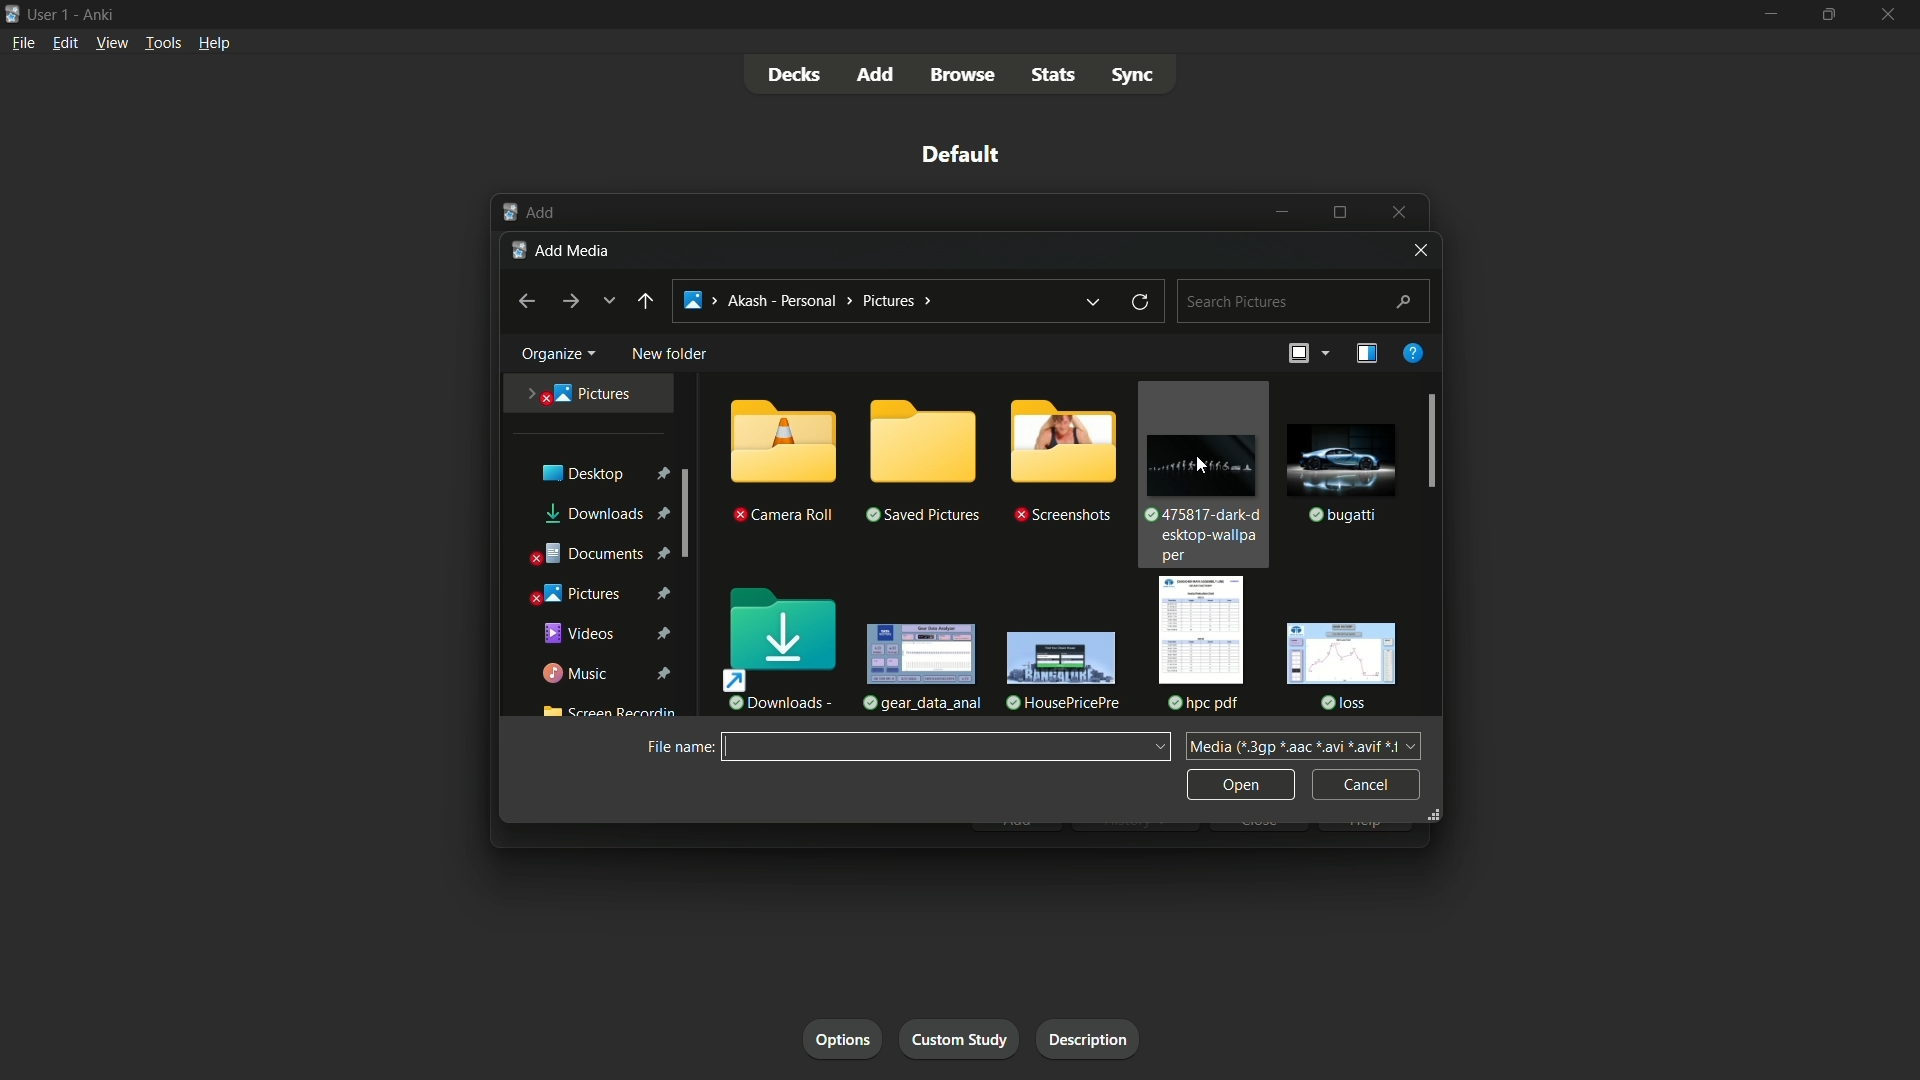 Image resolution: width=1920 pixels, height=1080 pixels. I want to click on new folder, so click(665, 354).